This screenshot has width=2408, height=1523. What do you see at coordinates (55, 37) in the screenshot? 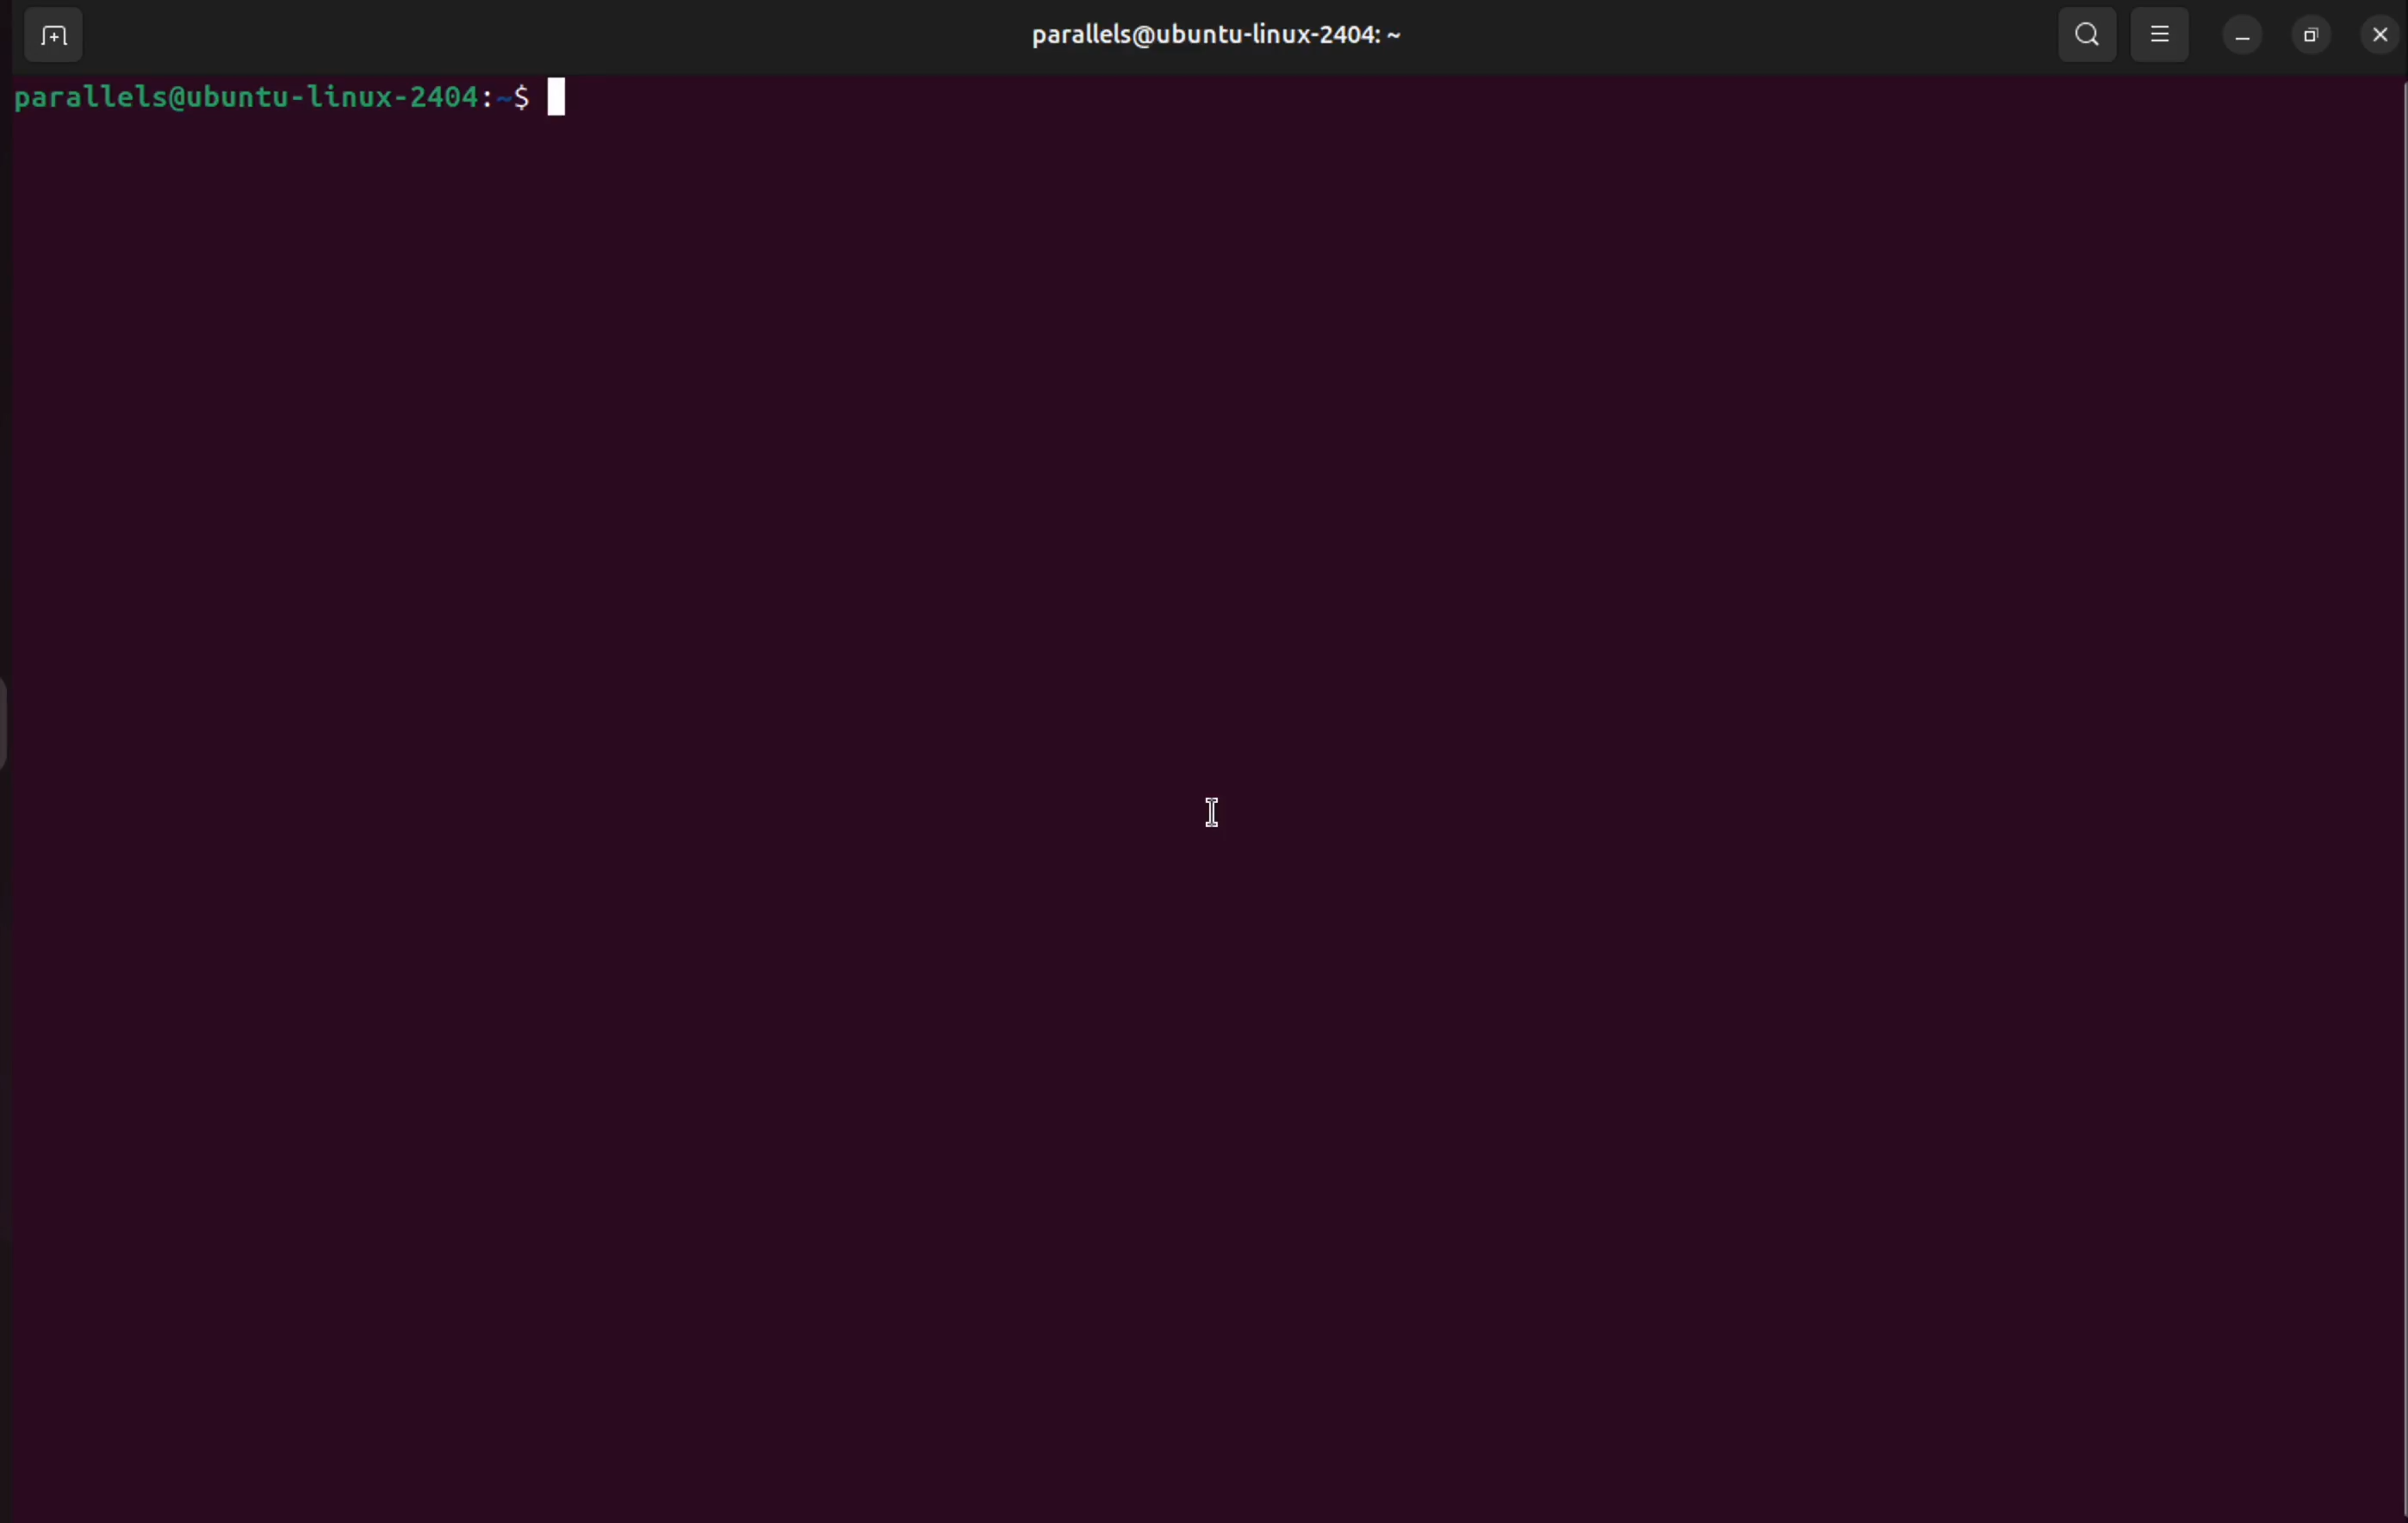
I see `add terminal` at bounding box center [55, 37].